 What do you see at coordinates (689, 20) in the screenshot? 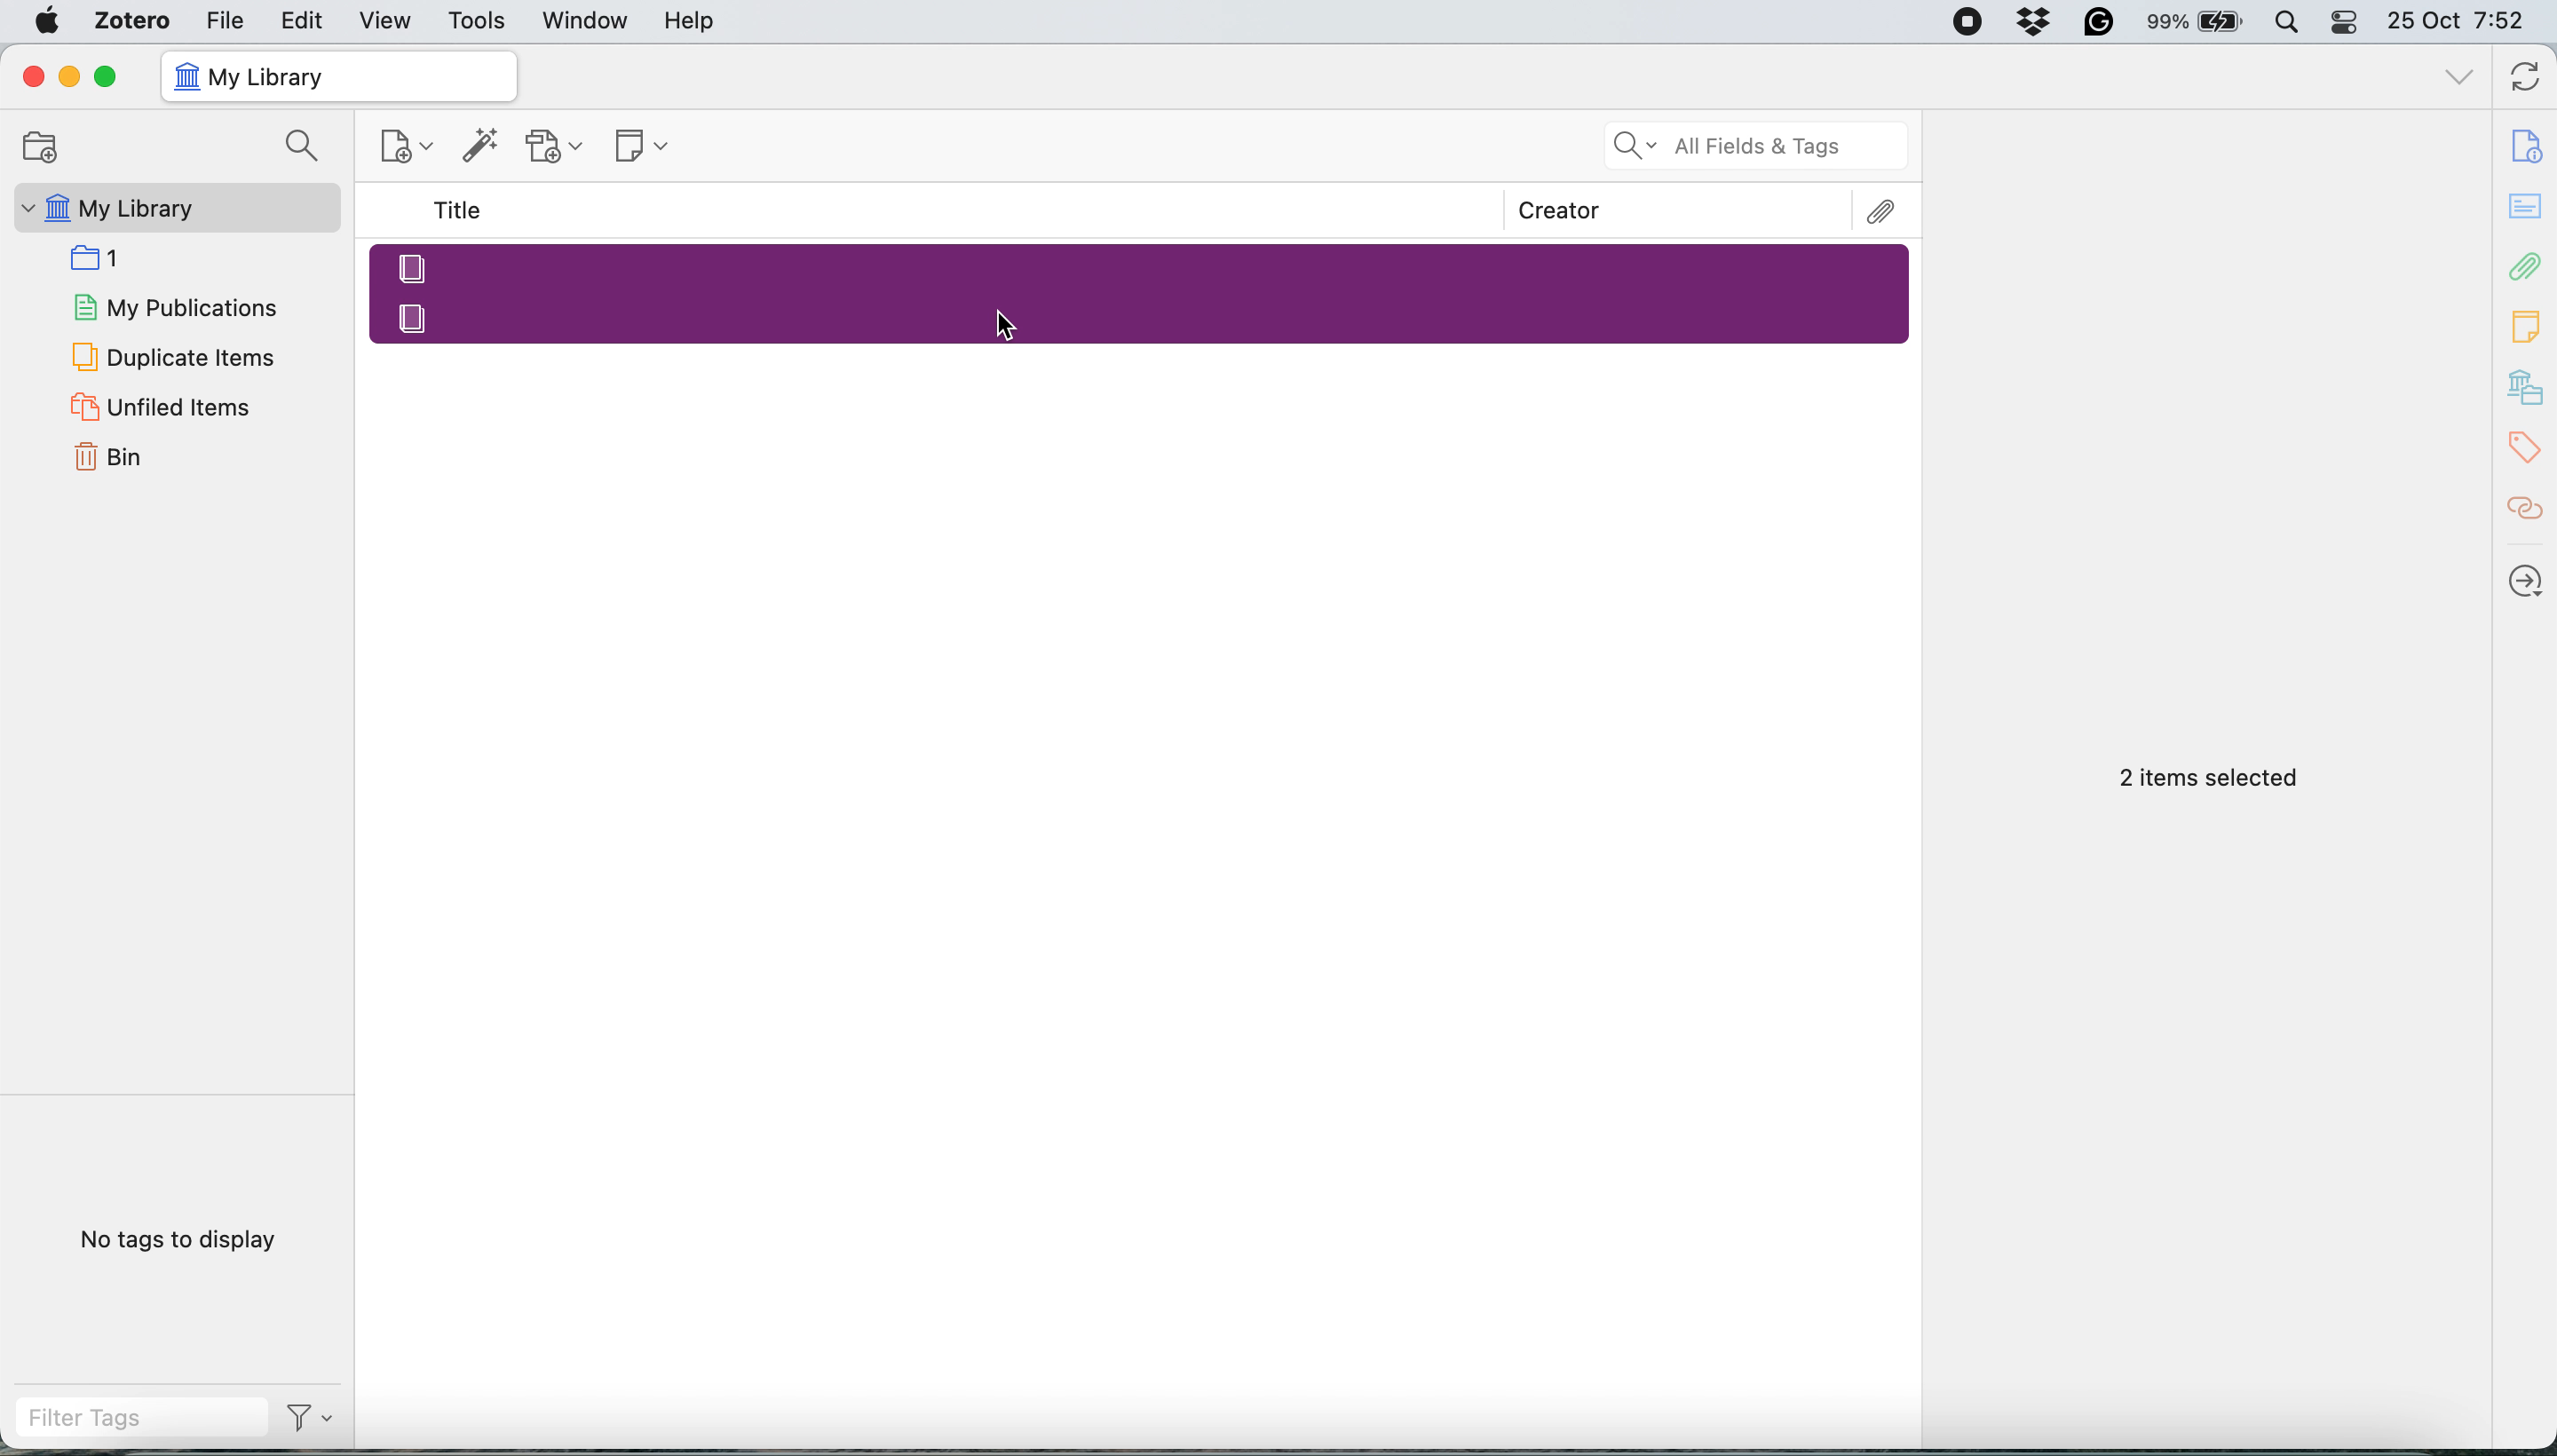
I see `Help` at bounding box center [689, 20].